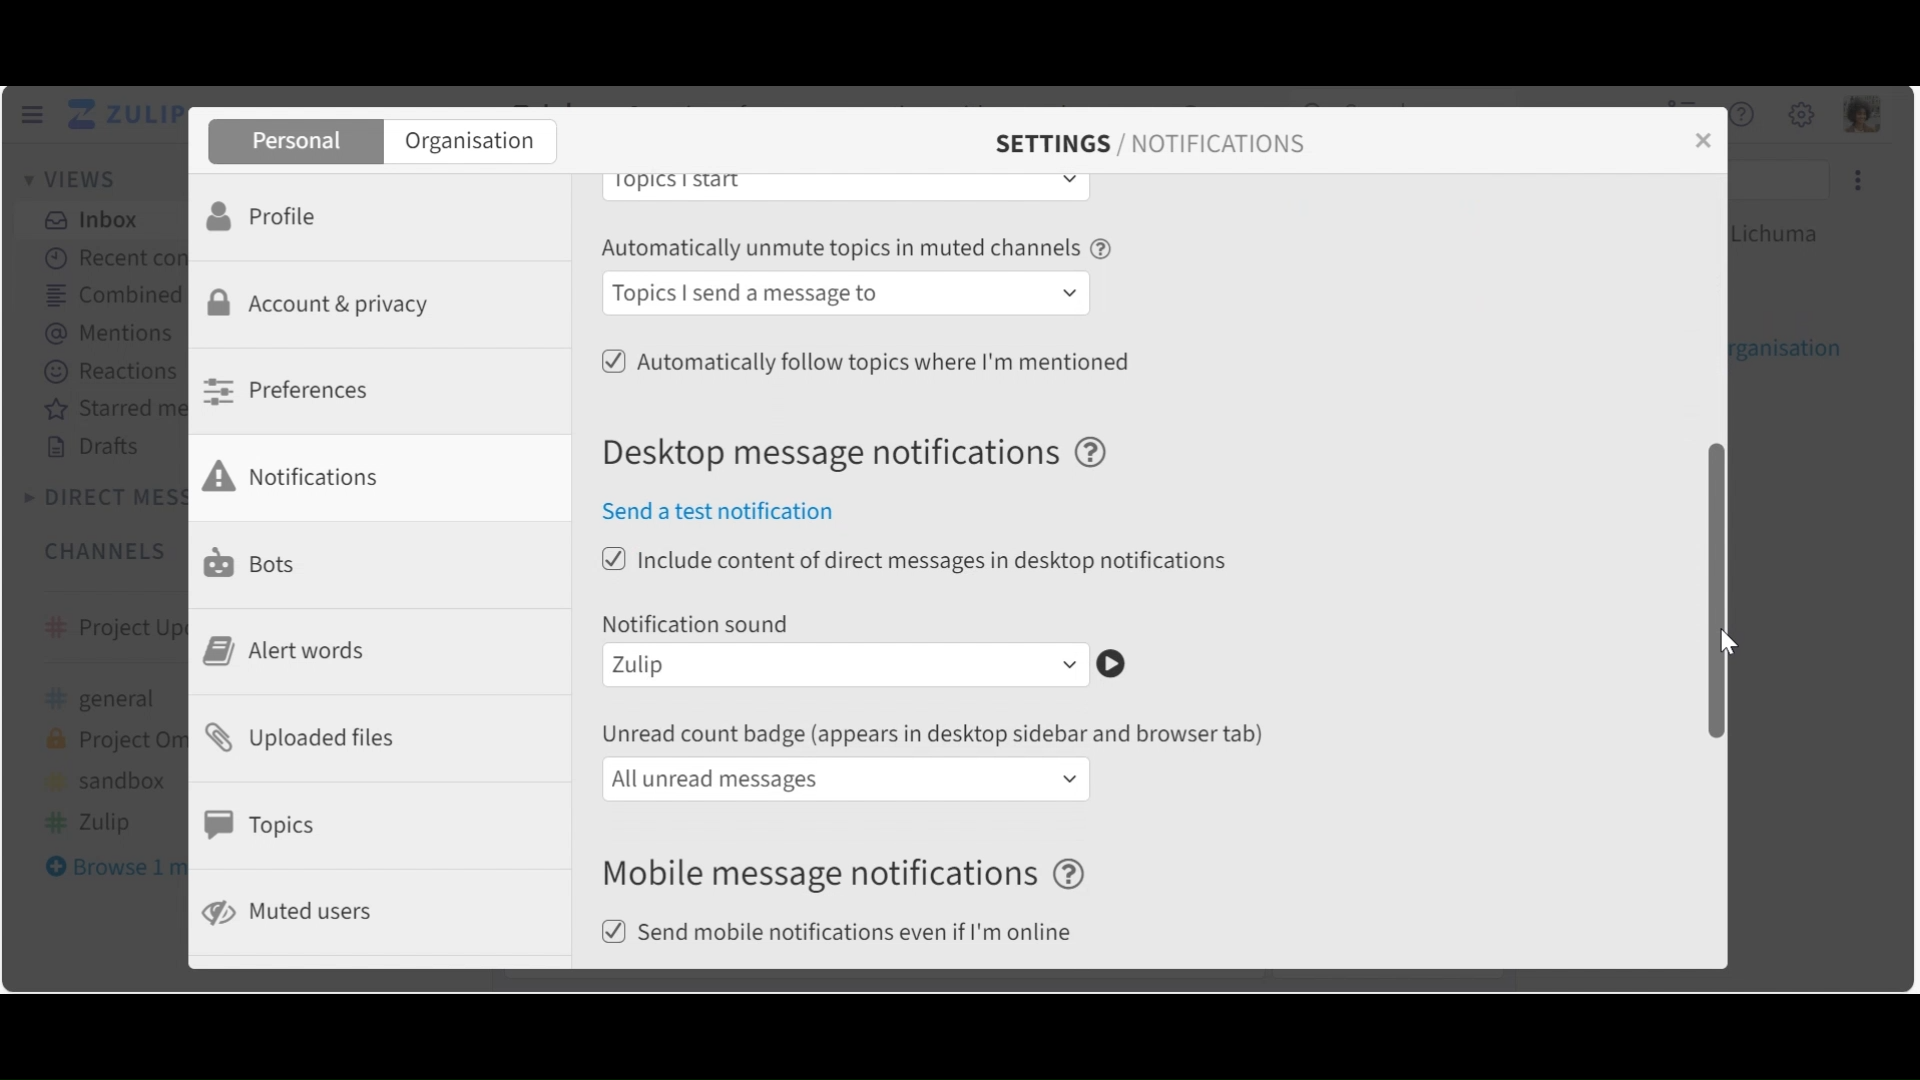 The height and width of the screenshot is (1080, 1920). Describe the element at coordinates (266, 825) in the screenshot. I see `Topics` at that location.